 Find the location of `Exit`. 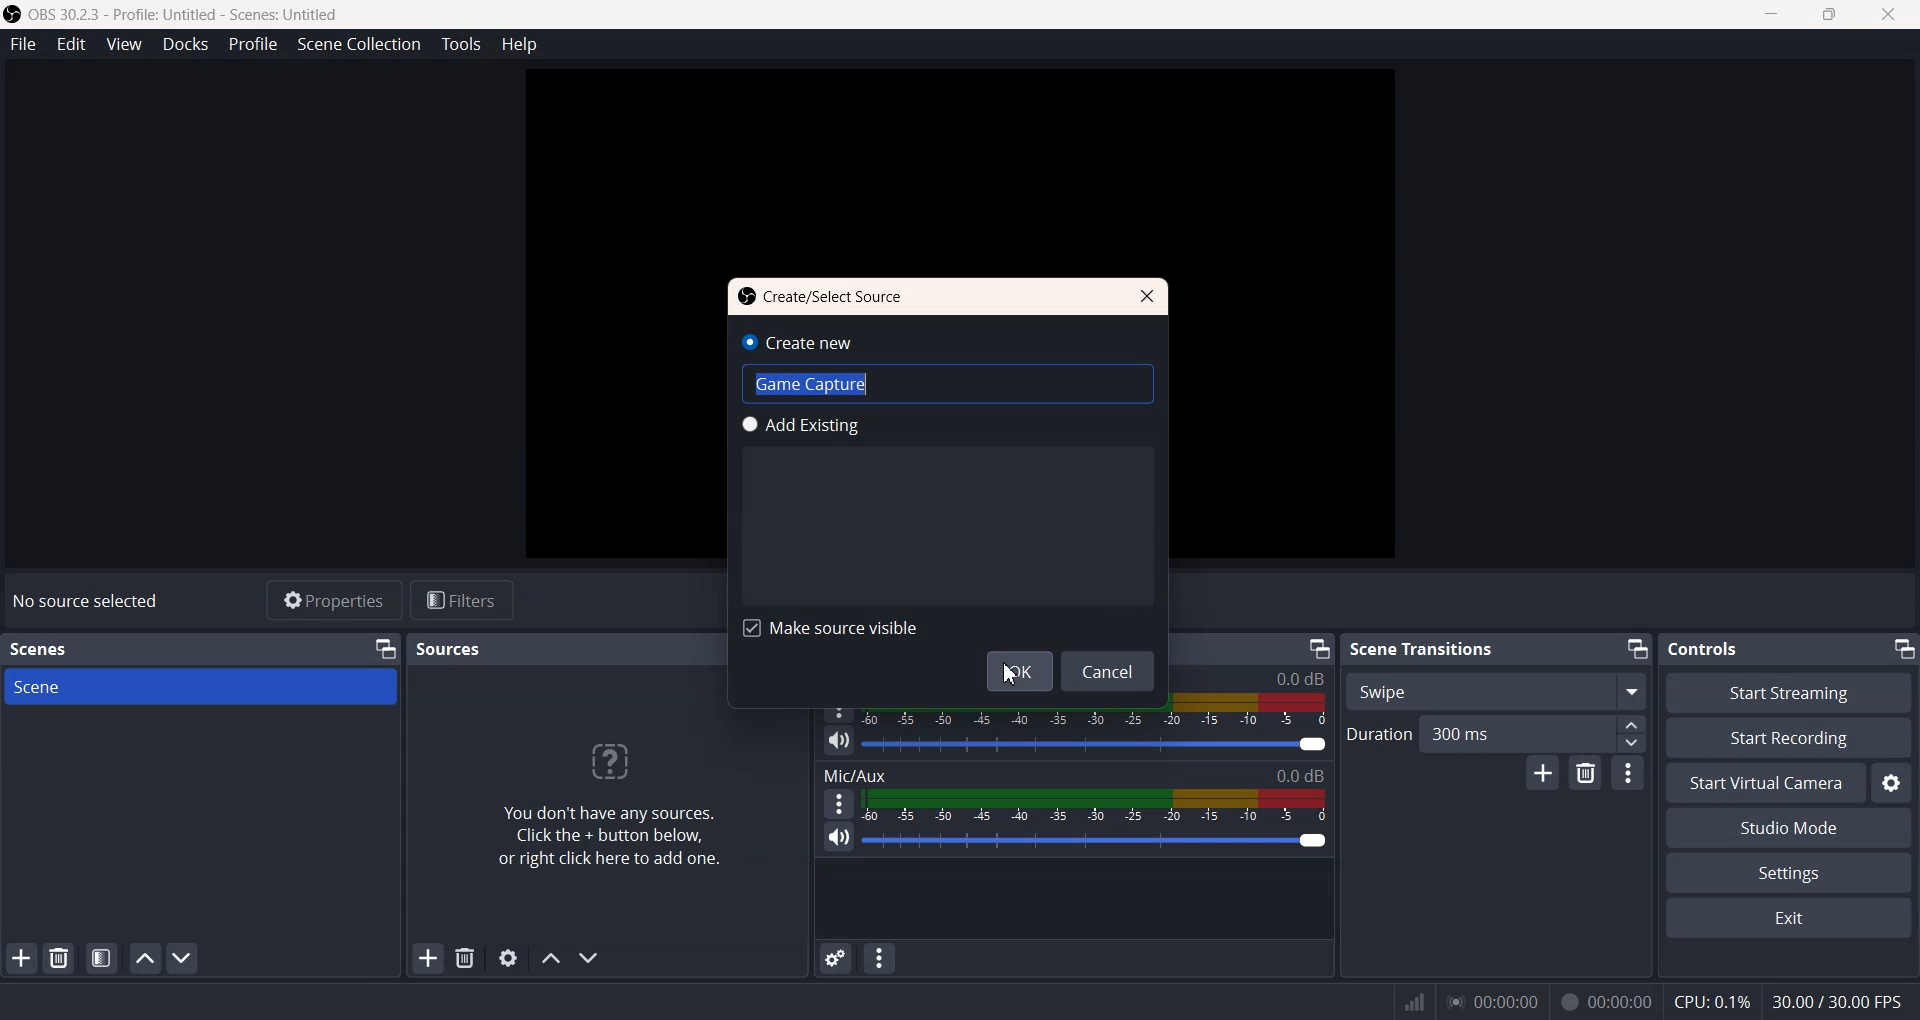

Exit is located at coordinates (1790, 920).